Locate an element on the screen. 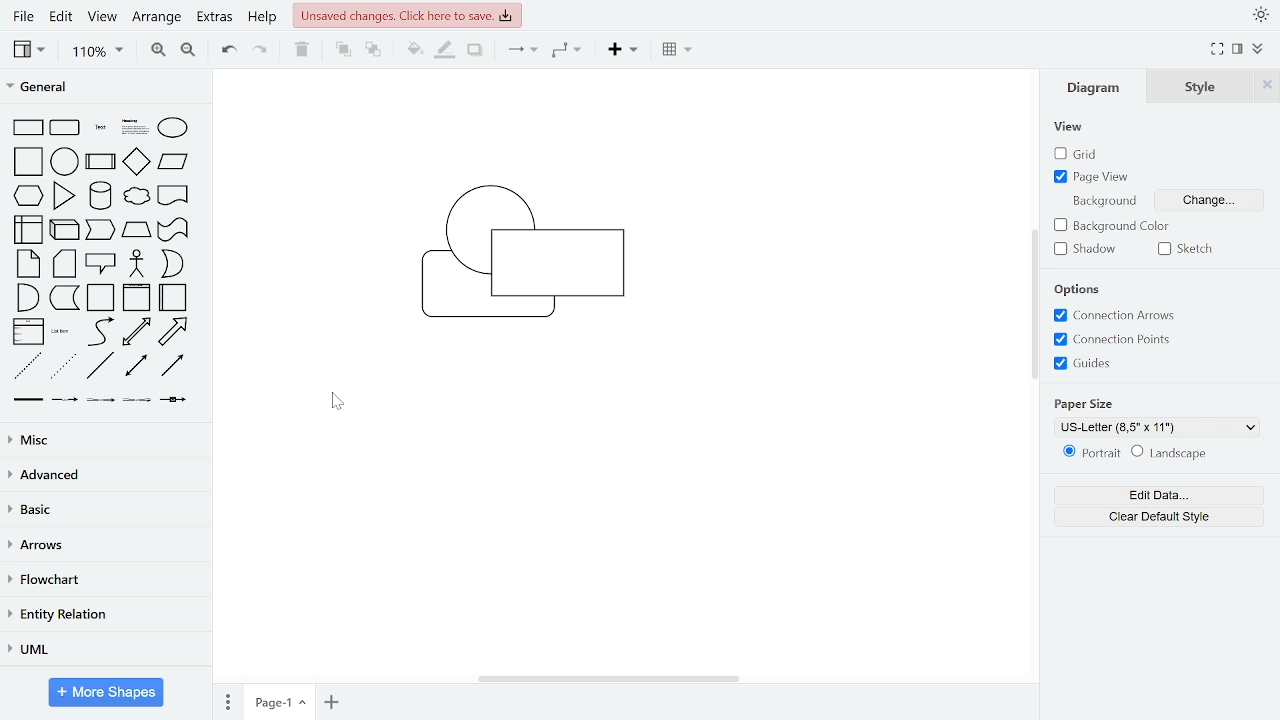 This screenshot has height=720, width=1280. add page is located at coordinates (330, 701).